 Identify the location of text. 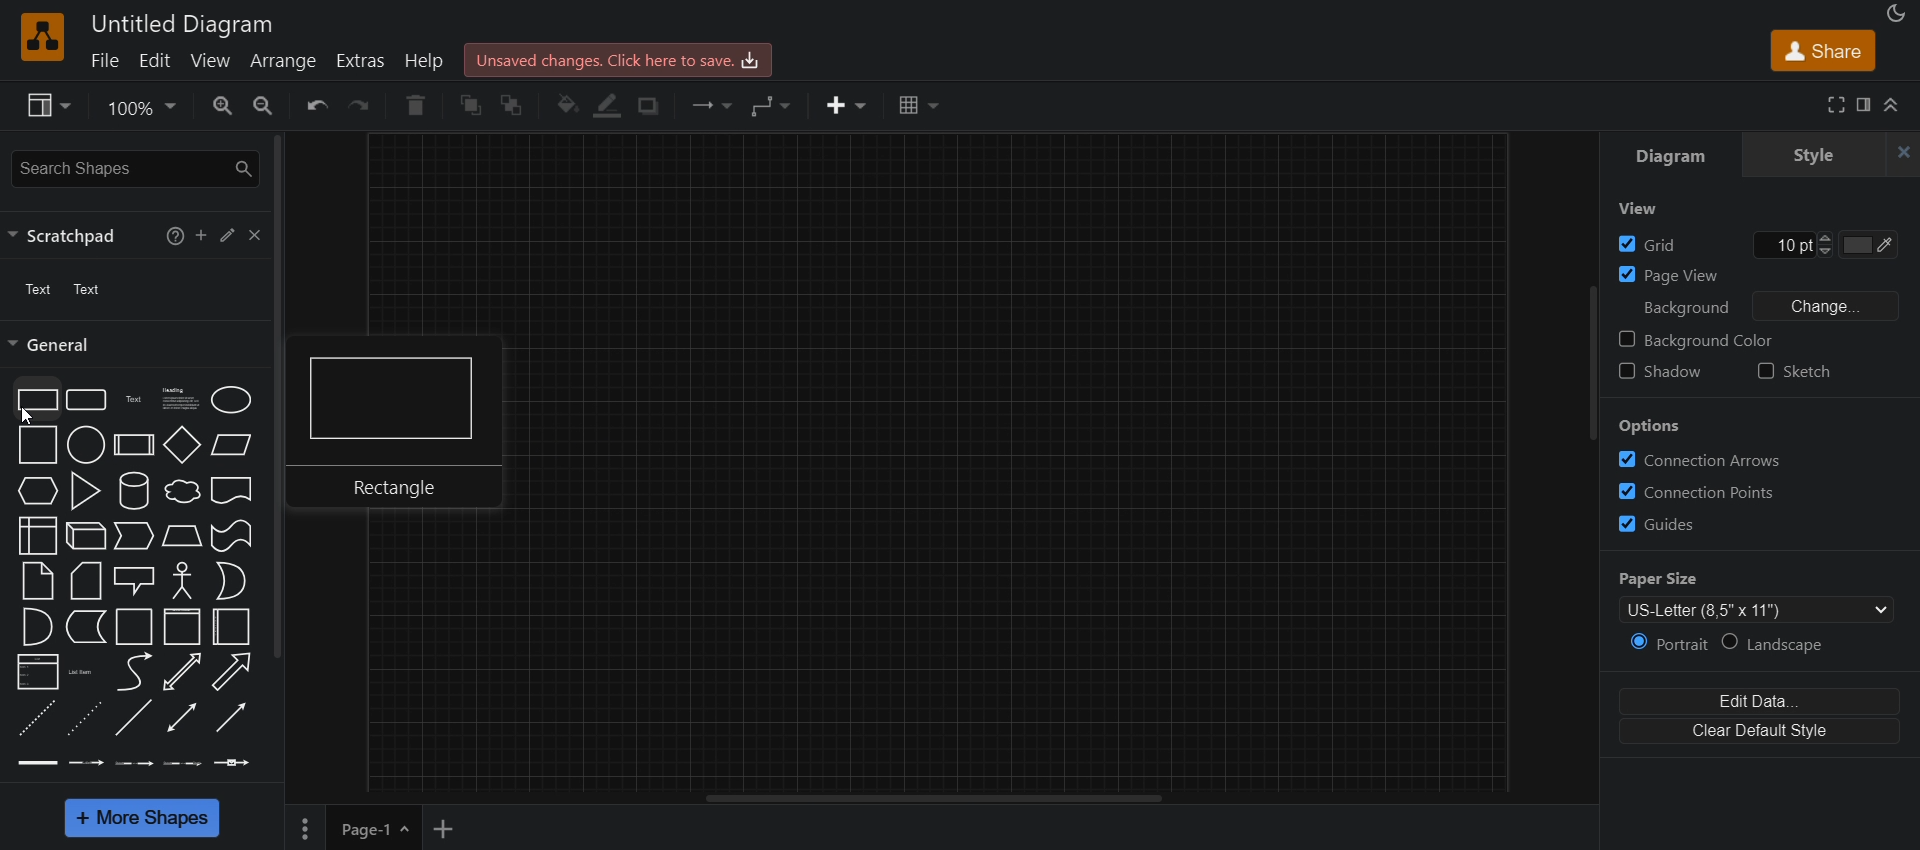
(133, 399).